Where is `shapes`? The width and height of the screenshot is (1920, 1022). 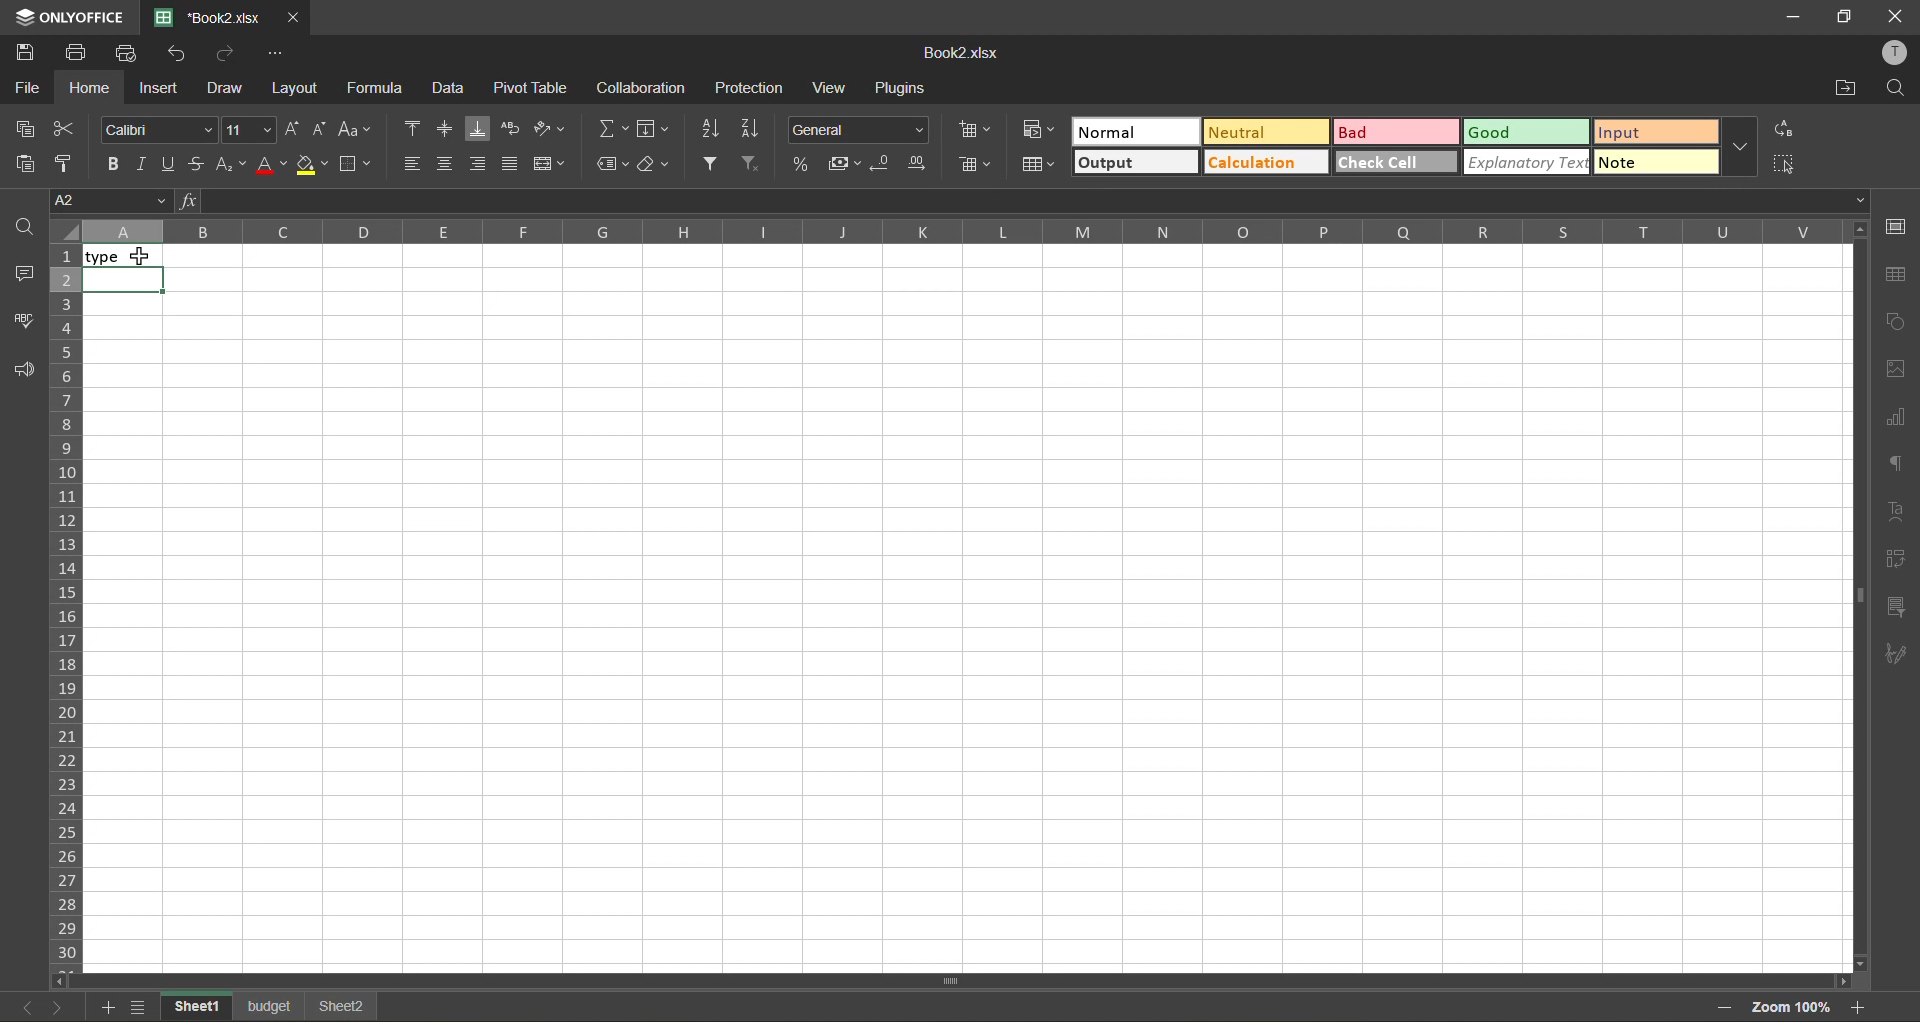 shapes is located at coordinates (1898, 326).